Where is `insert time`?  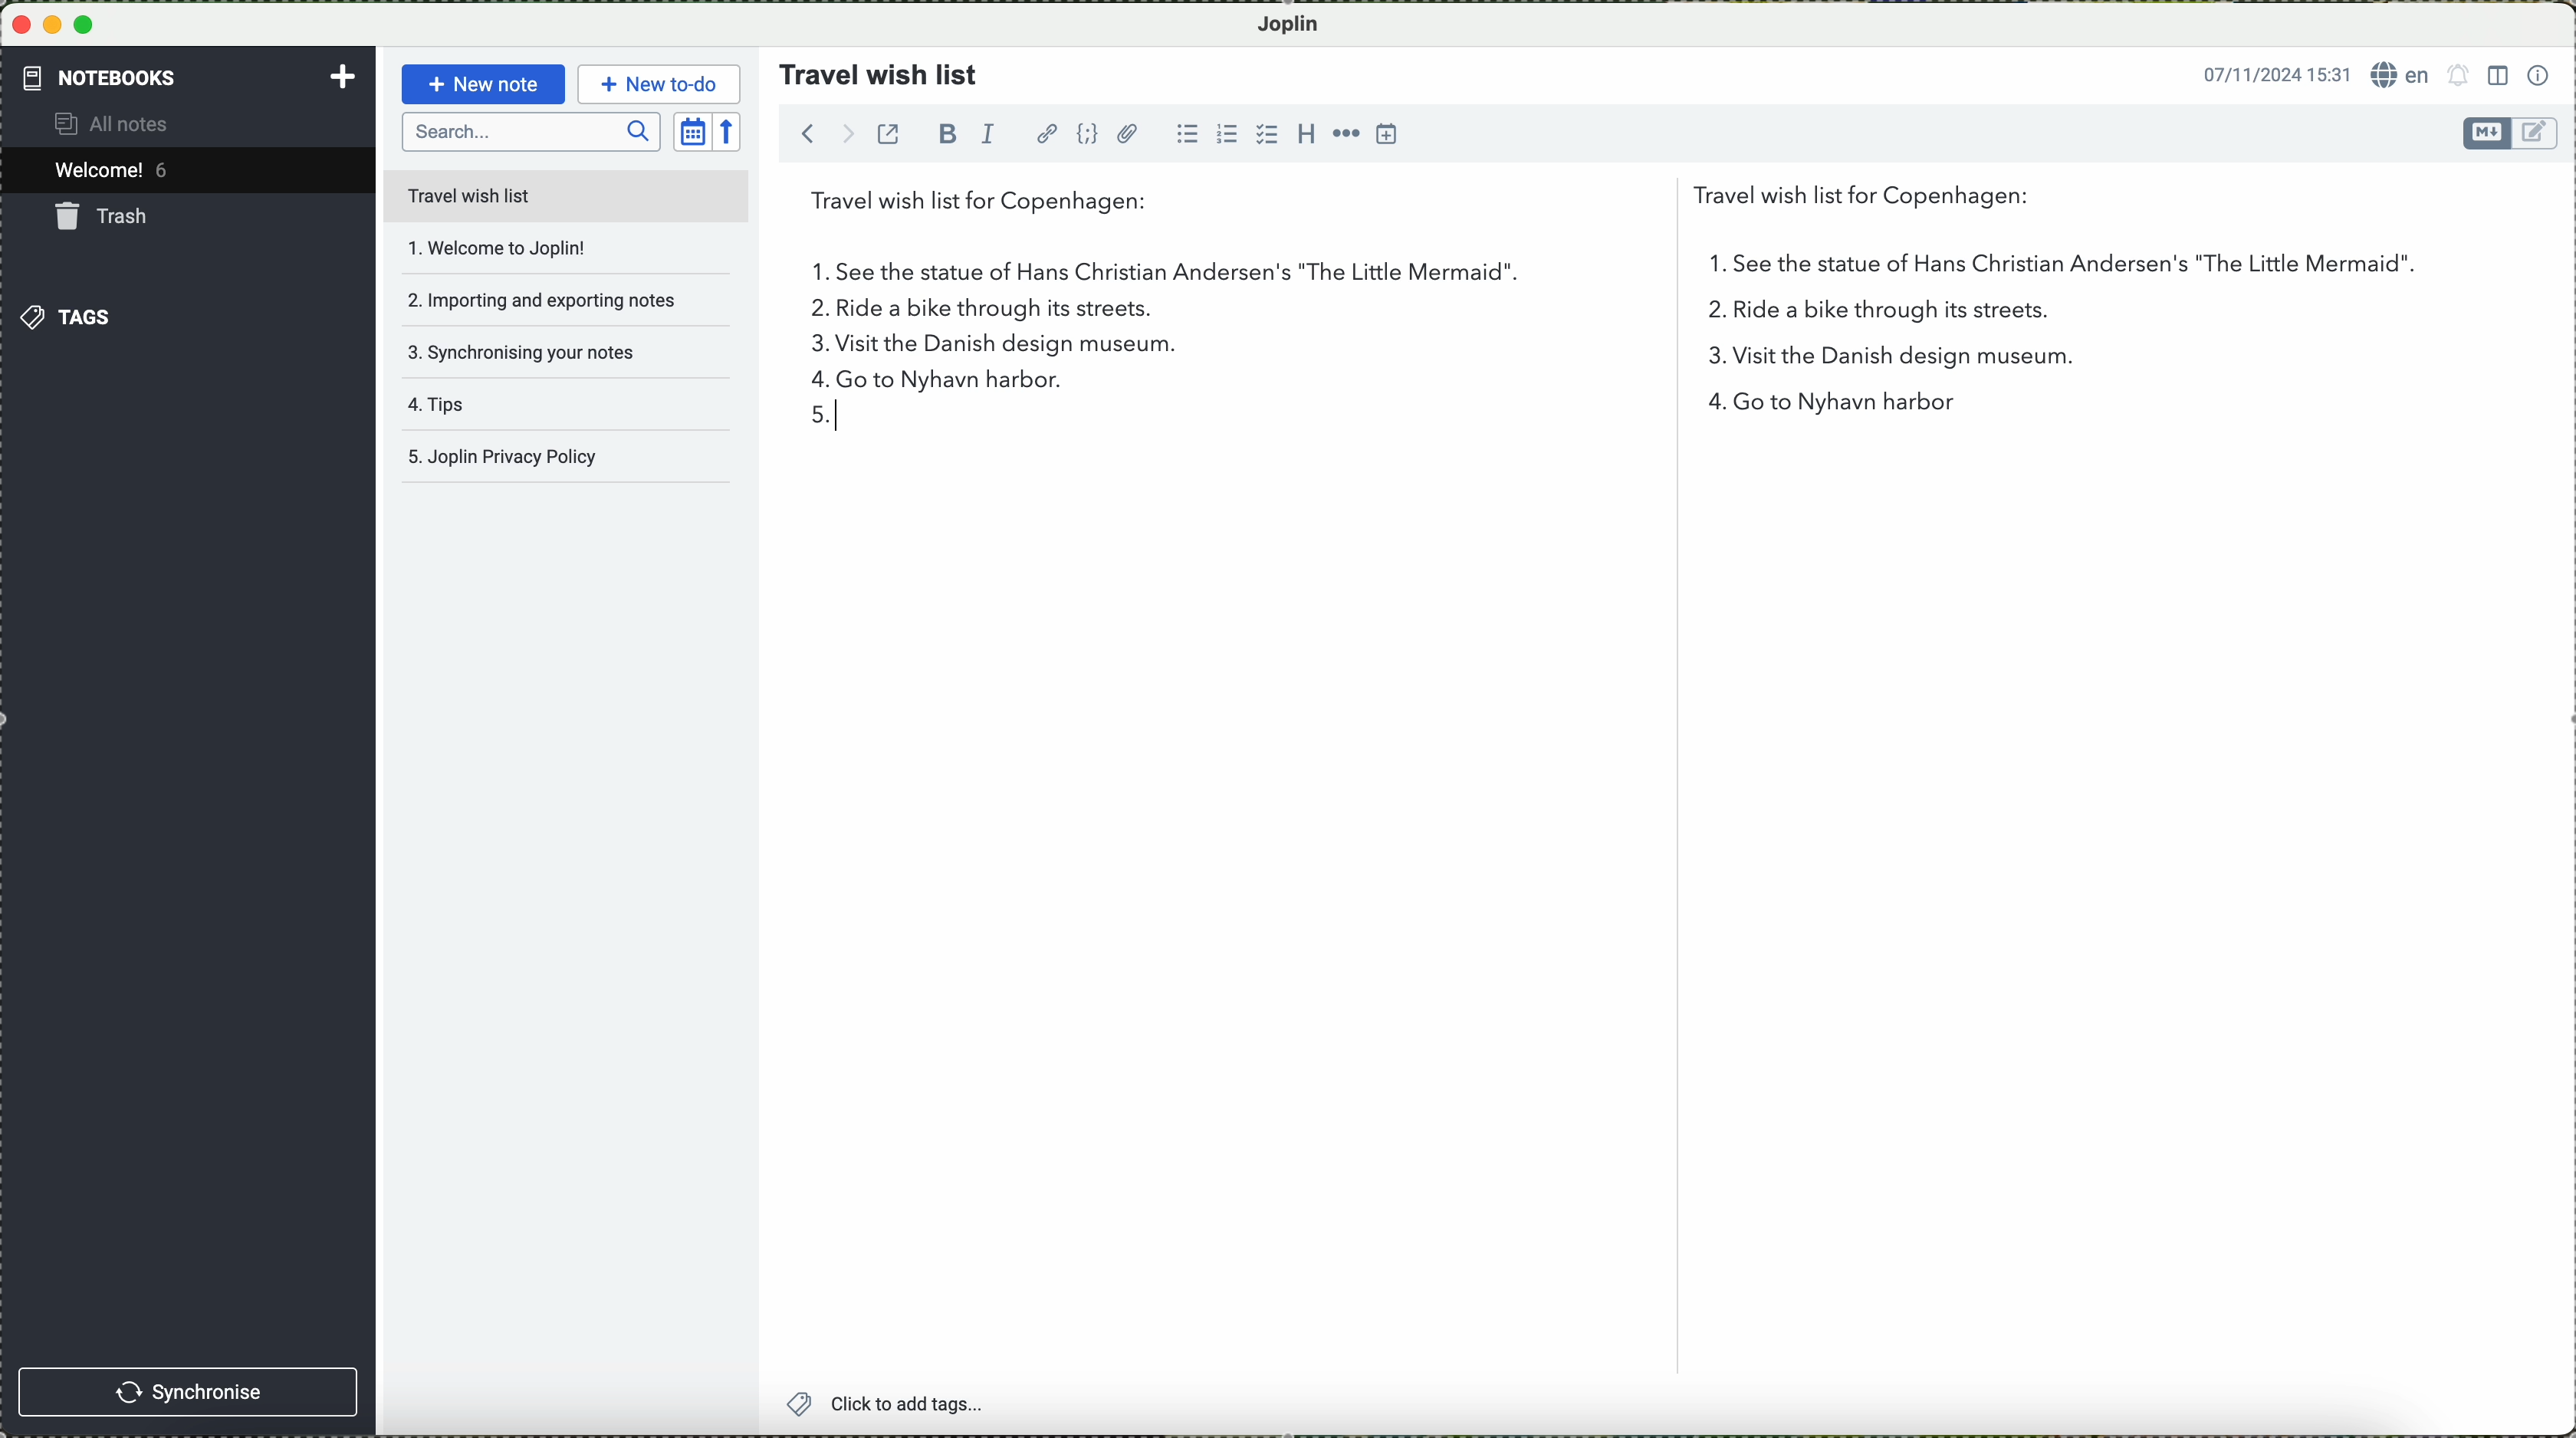
insert time is located at coordinates (1389, 136).